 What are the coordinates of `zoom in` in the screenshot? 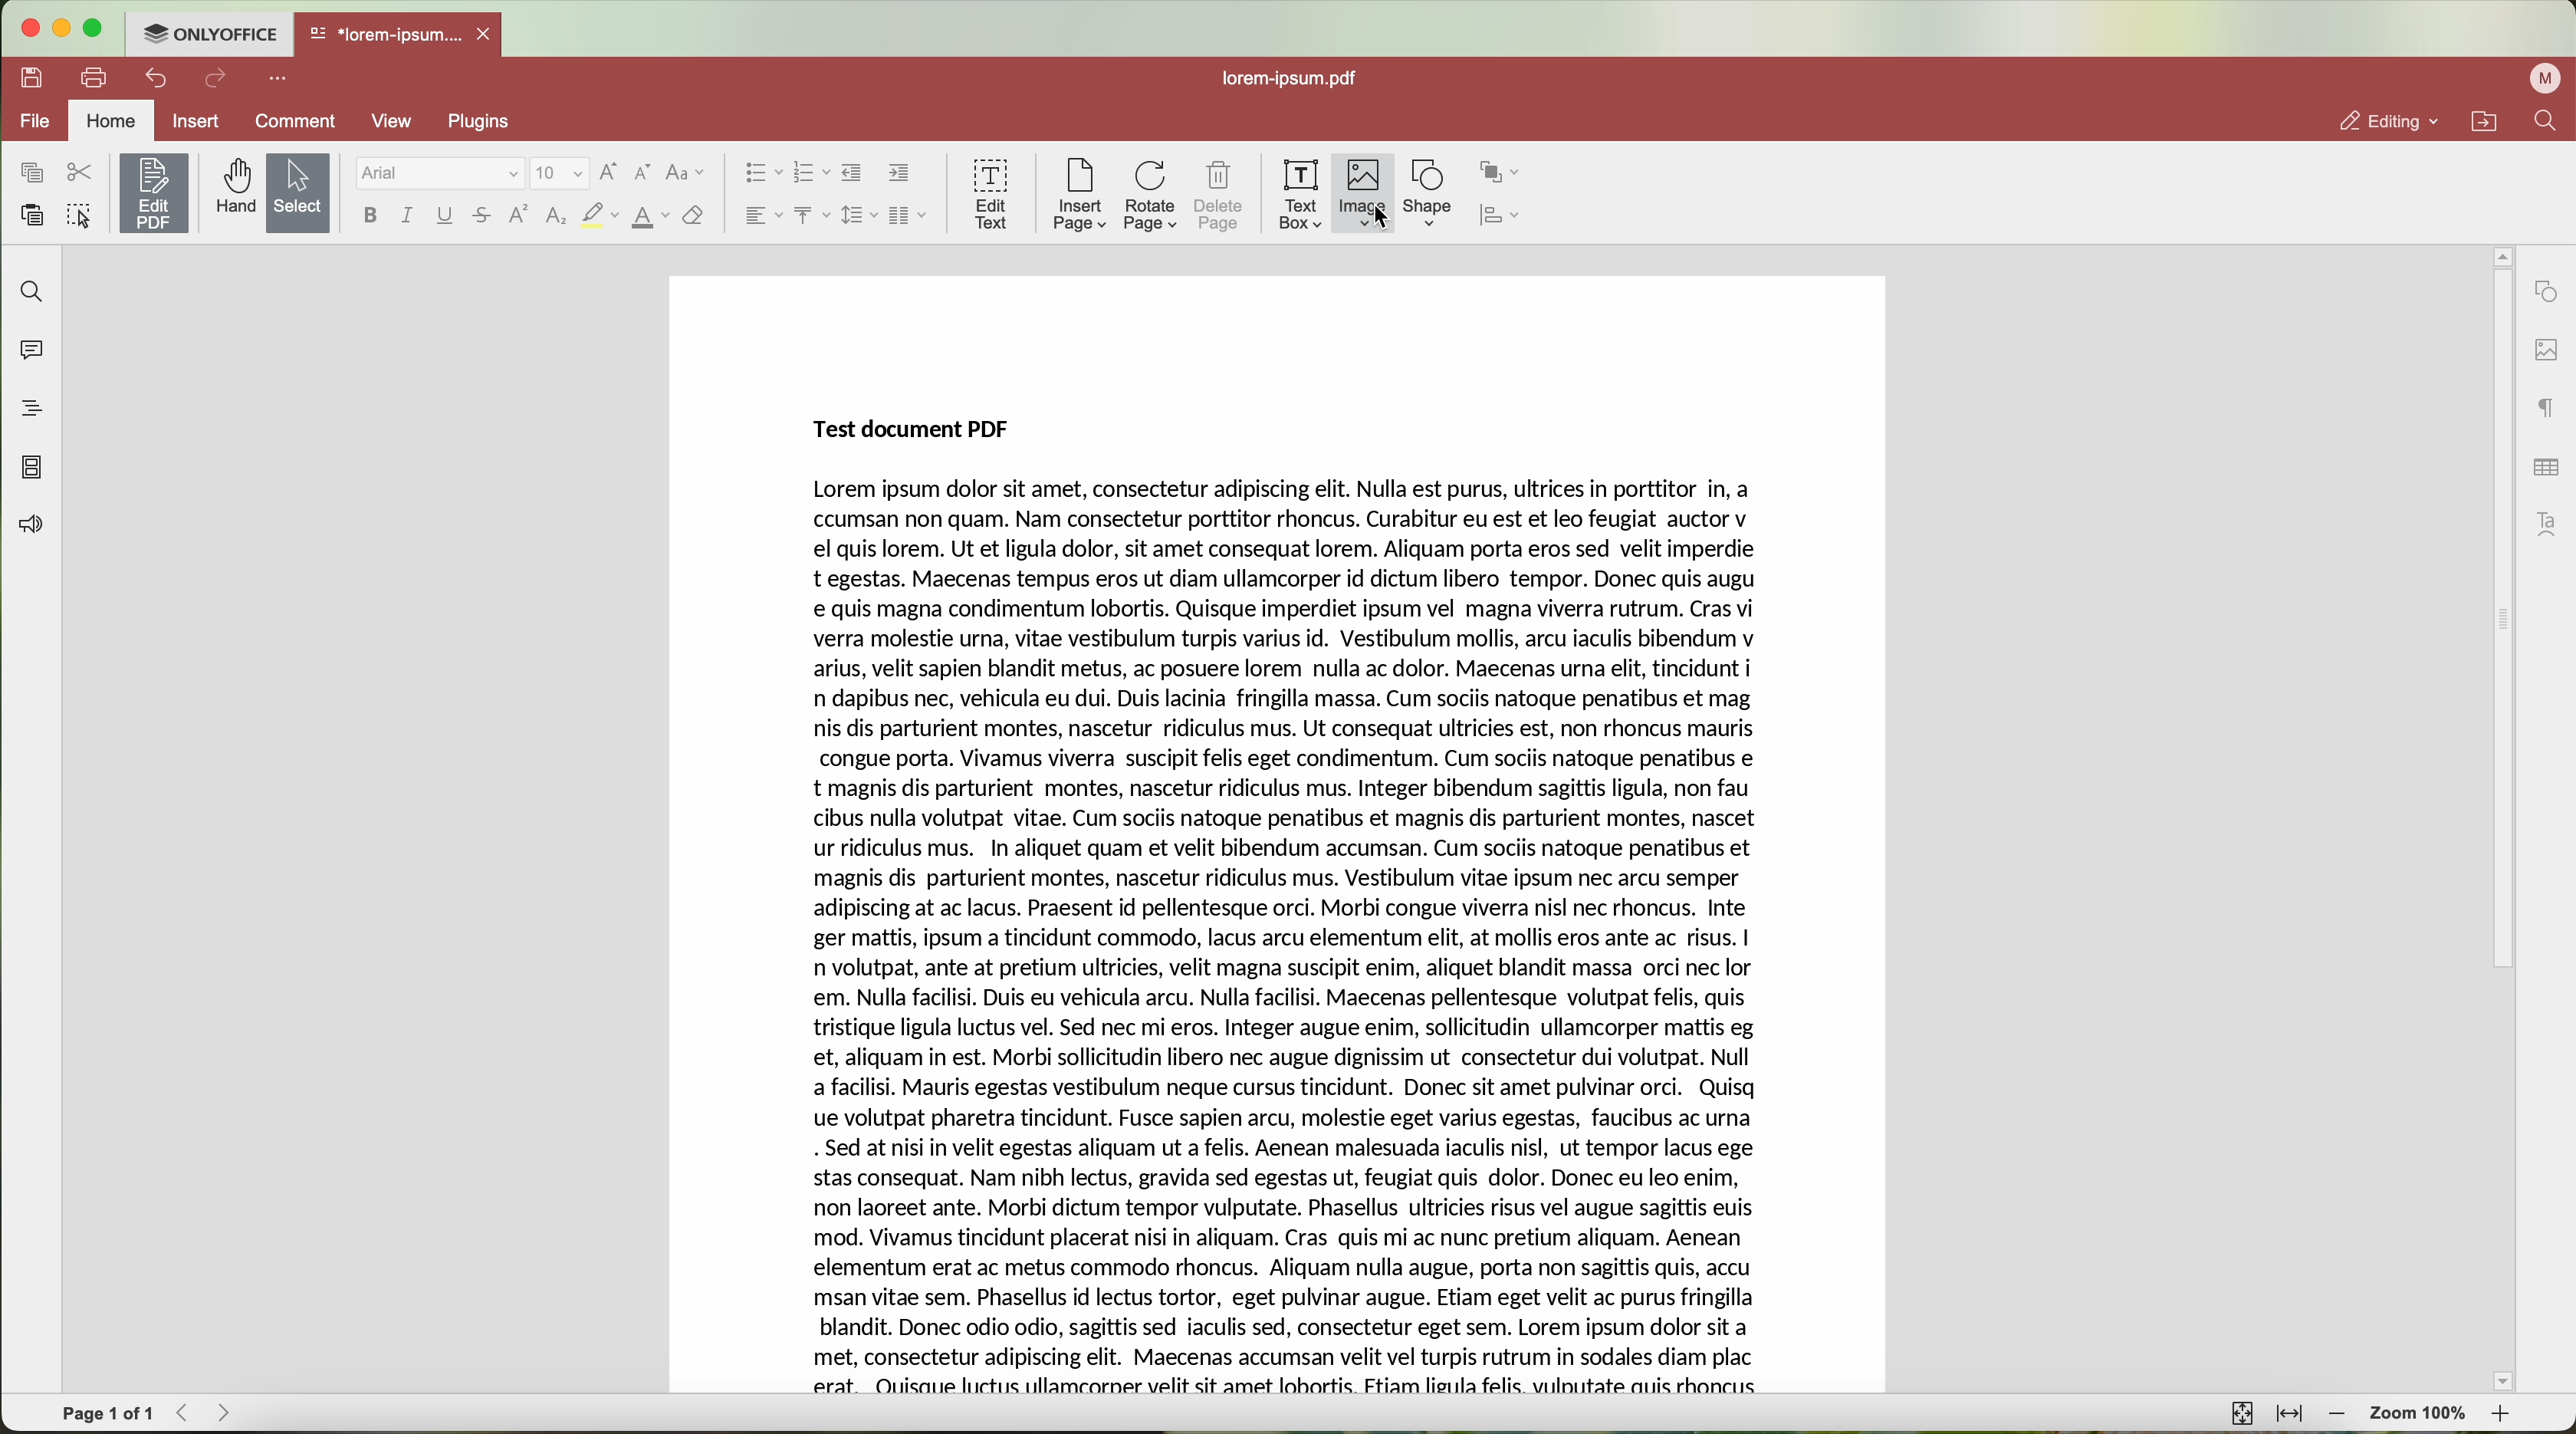 It's located at (2503, 1418).